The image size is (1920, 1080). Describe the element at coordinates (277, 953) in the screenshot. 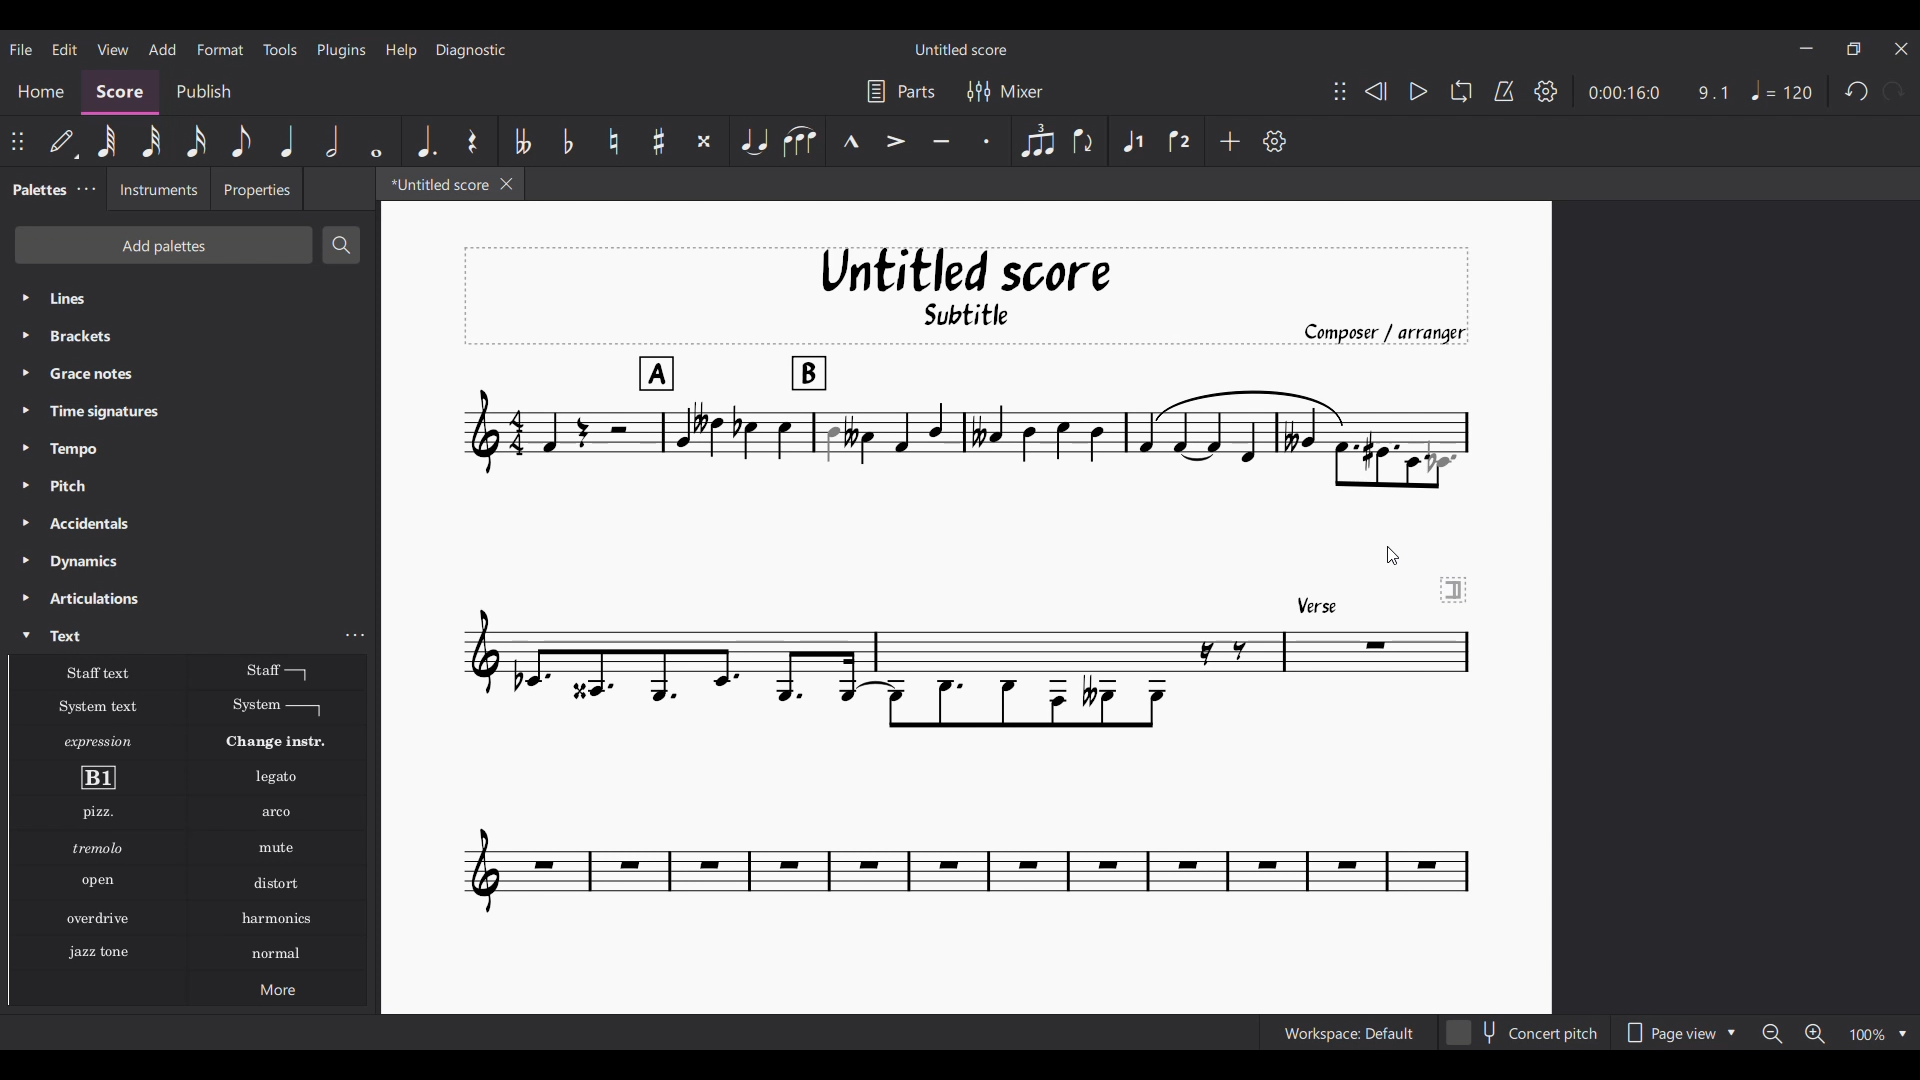

I see `Normal` at that location.